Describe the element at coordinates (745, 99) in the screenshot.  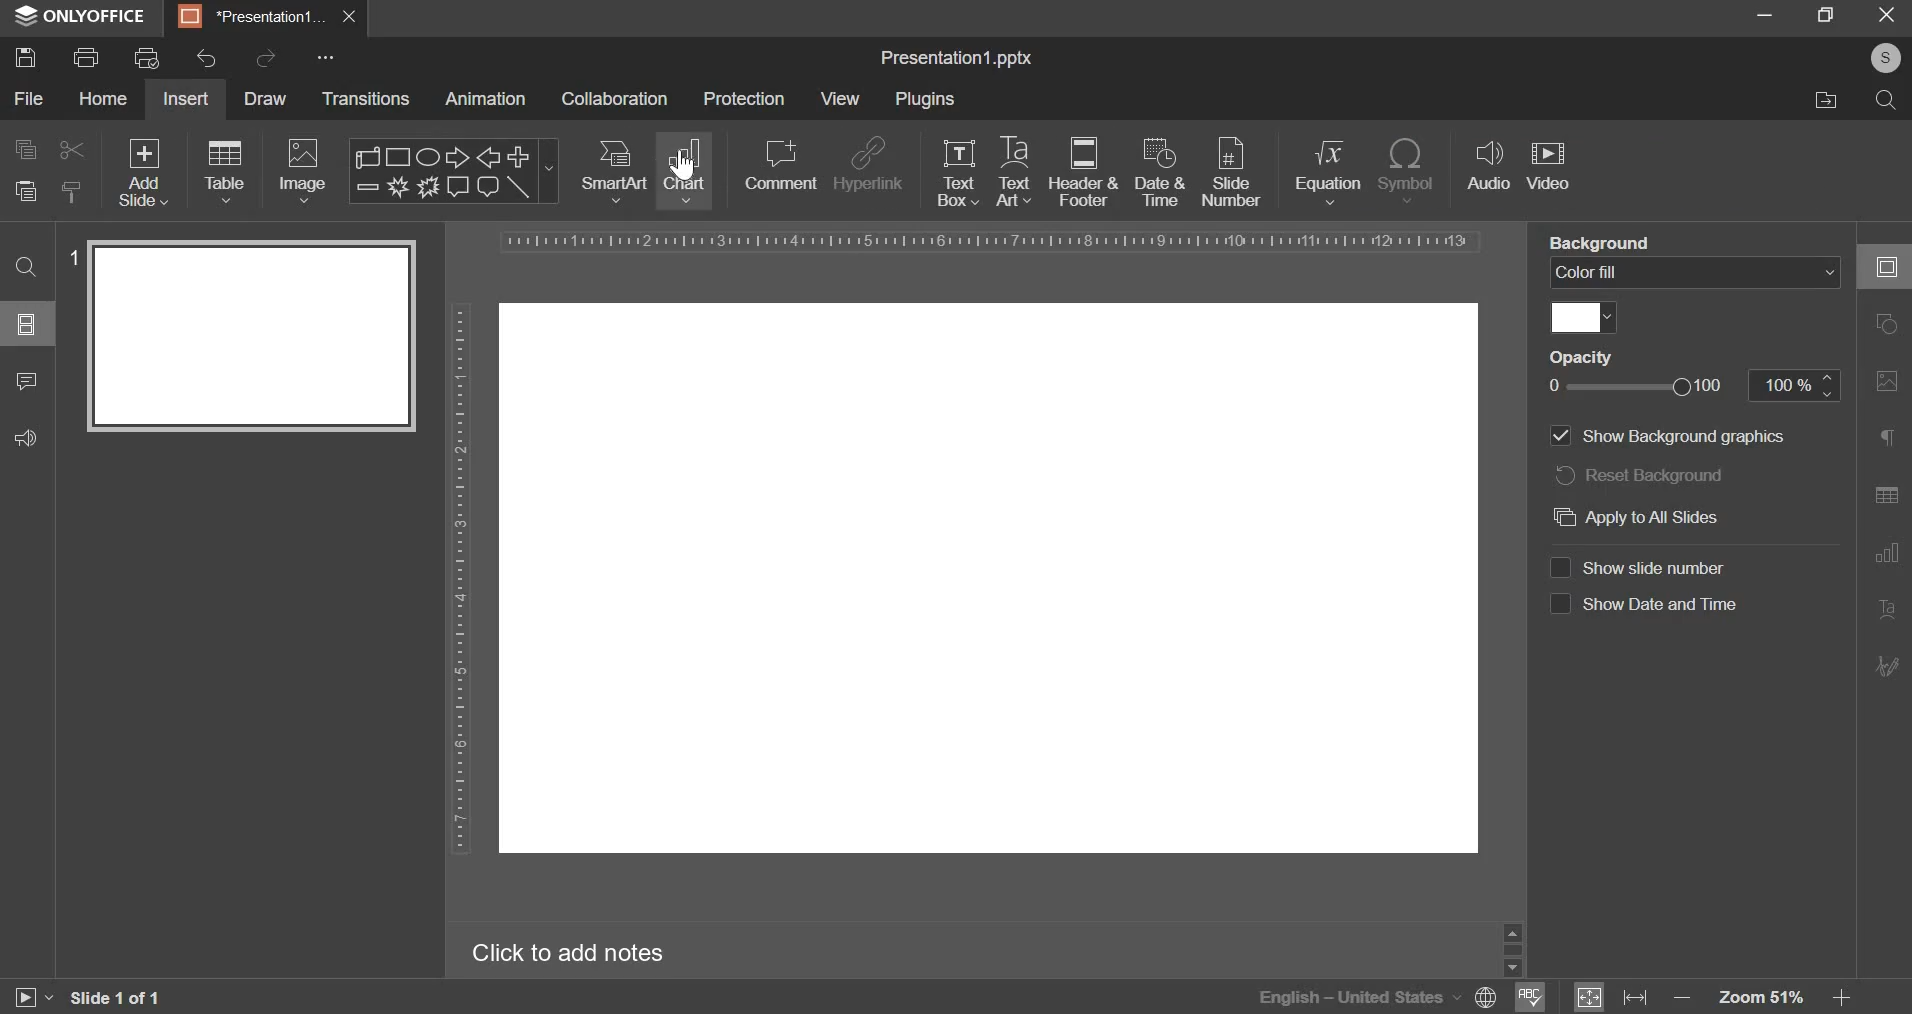
I see `protection` at that location.